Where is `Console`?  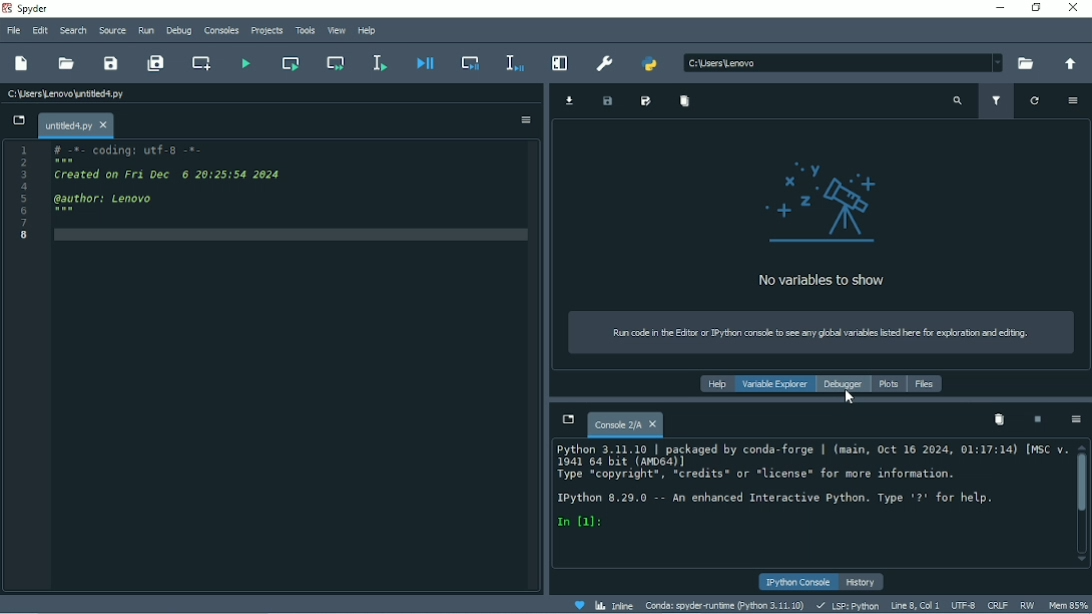
Console is located at coordinates (622, 426).